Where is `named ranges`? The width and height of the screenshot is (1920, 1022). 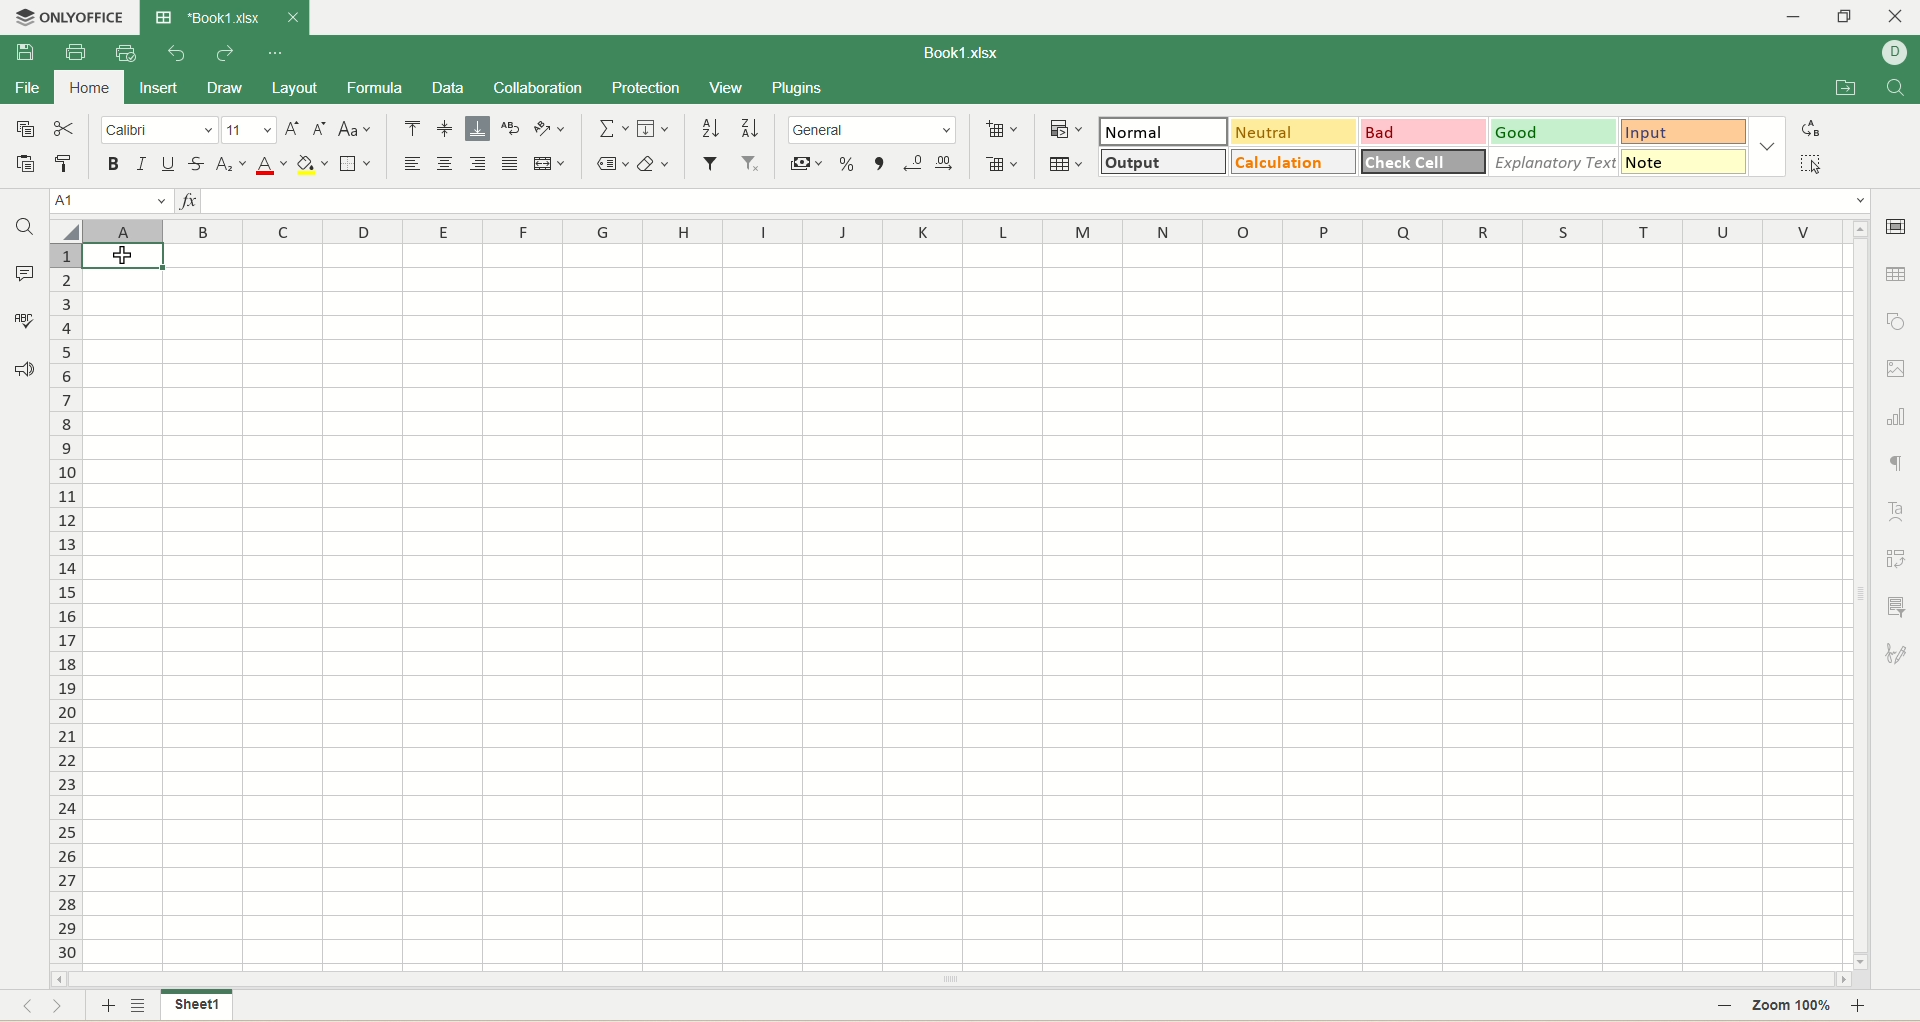
named ranges is located at coordinates (613, 164).